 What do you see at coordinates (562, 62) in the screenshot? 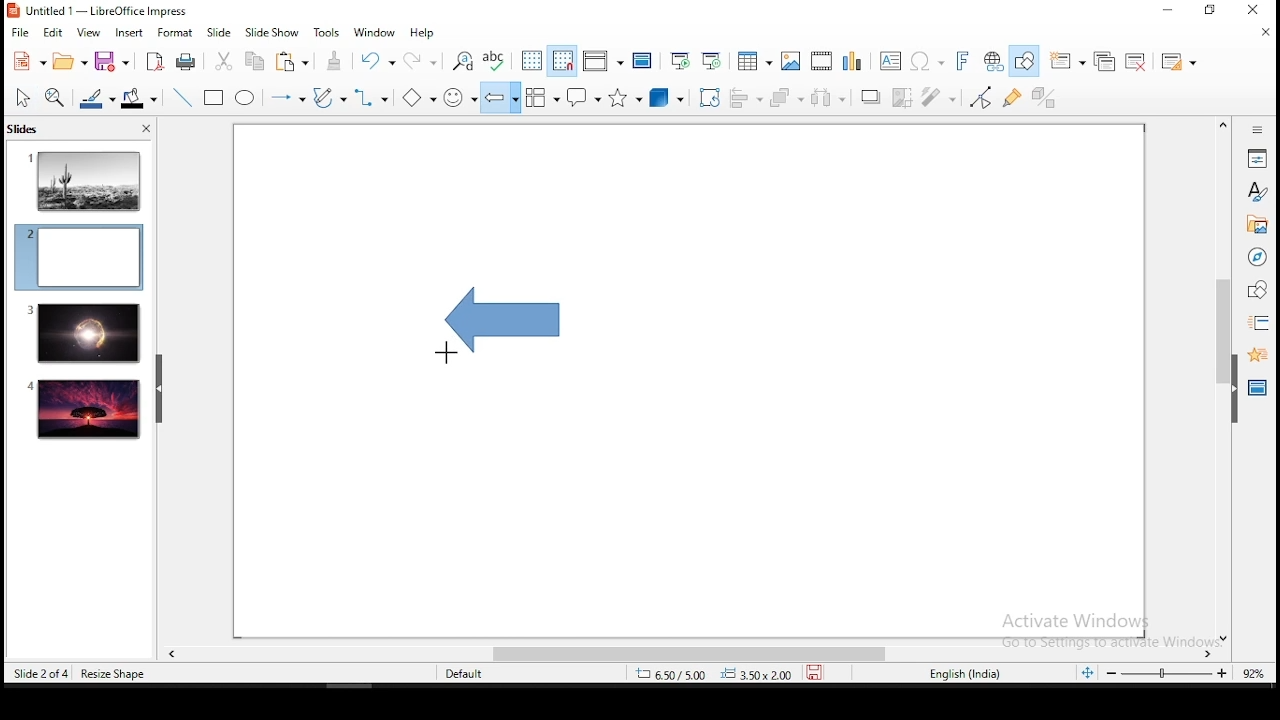
I see `snap to grid` at bounding box center [562, 62].